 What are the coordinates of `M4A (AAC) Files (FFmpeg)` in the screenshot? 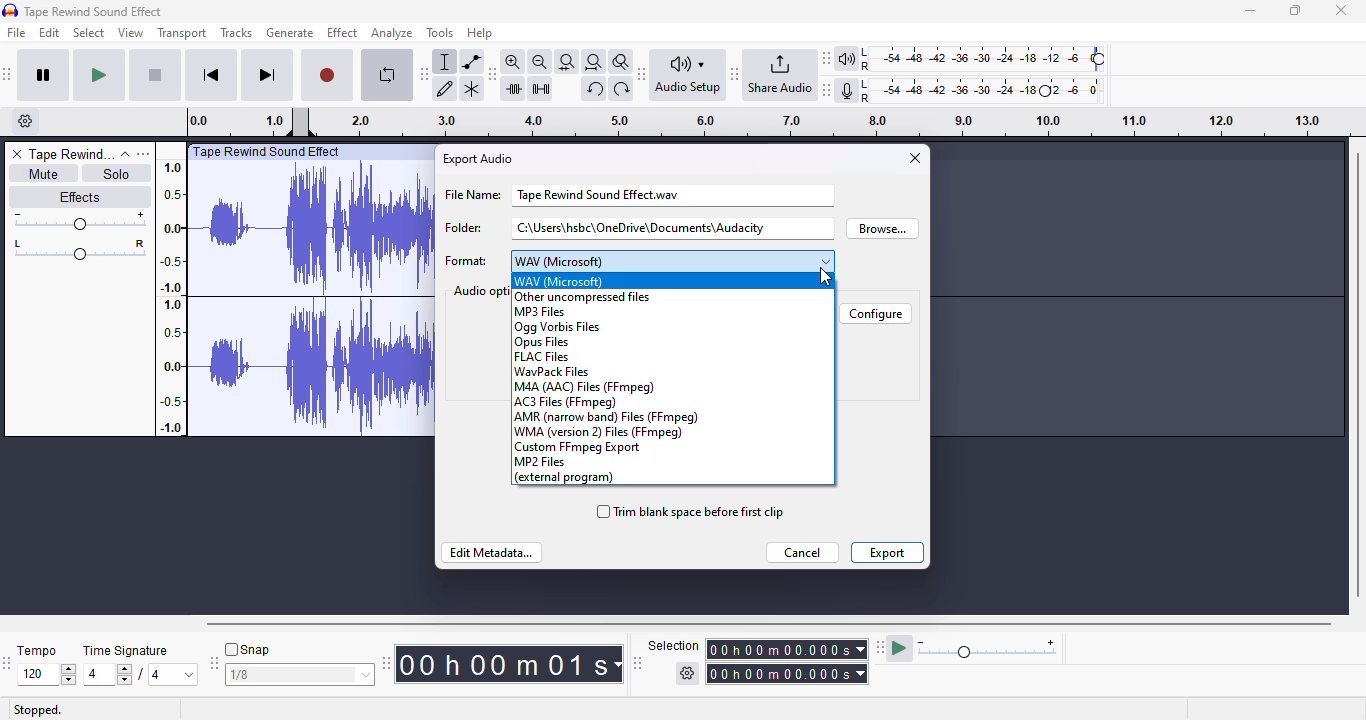 It's located at (585, 387).